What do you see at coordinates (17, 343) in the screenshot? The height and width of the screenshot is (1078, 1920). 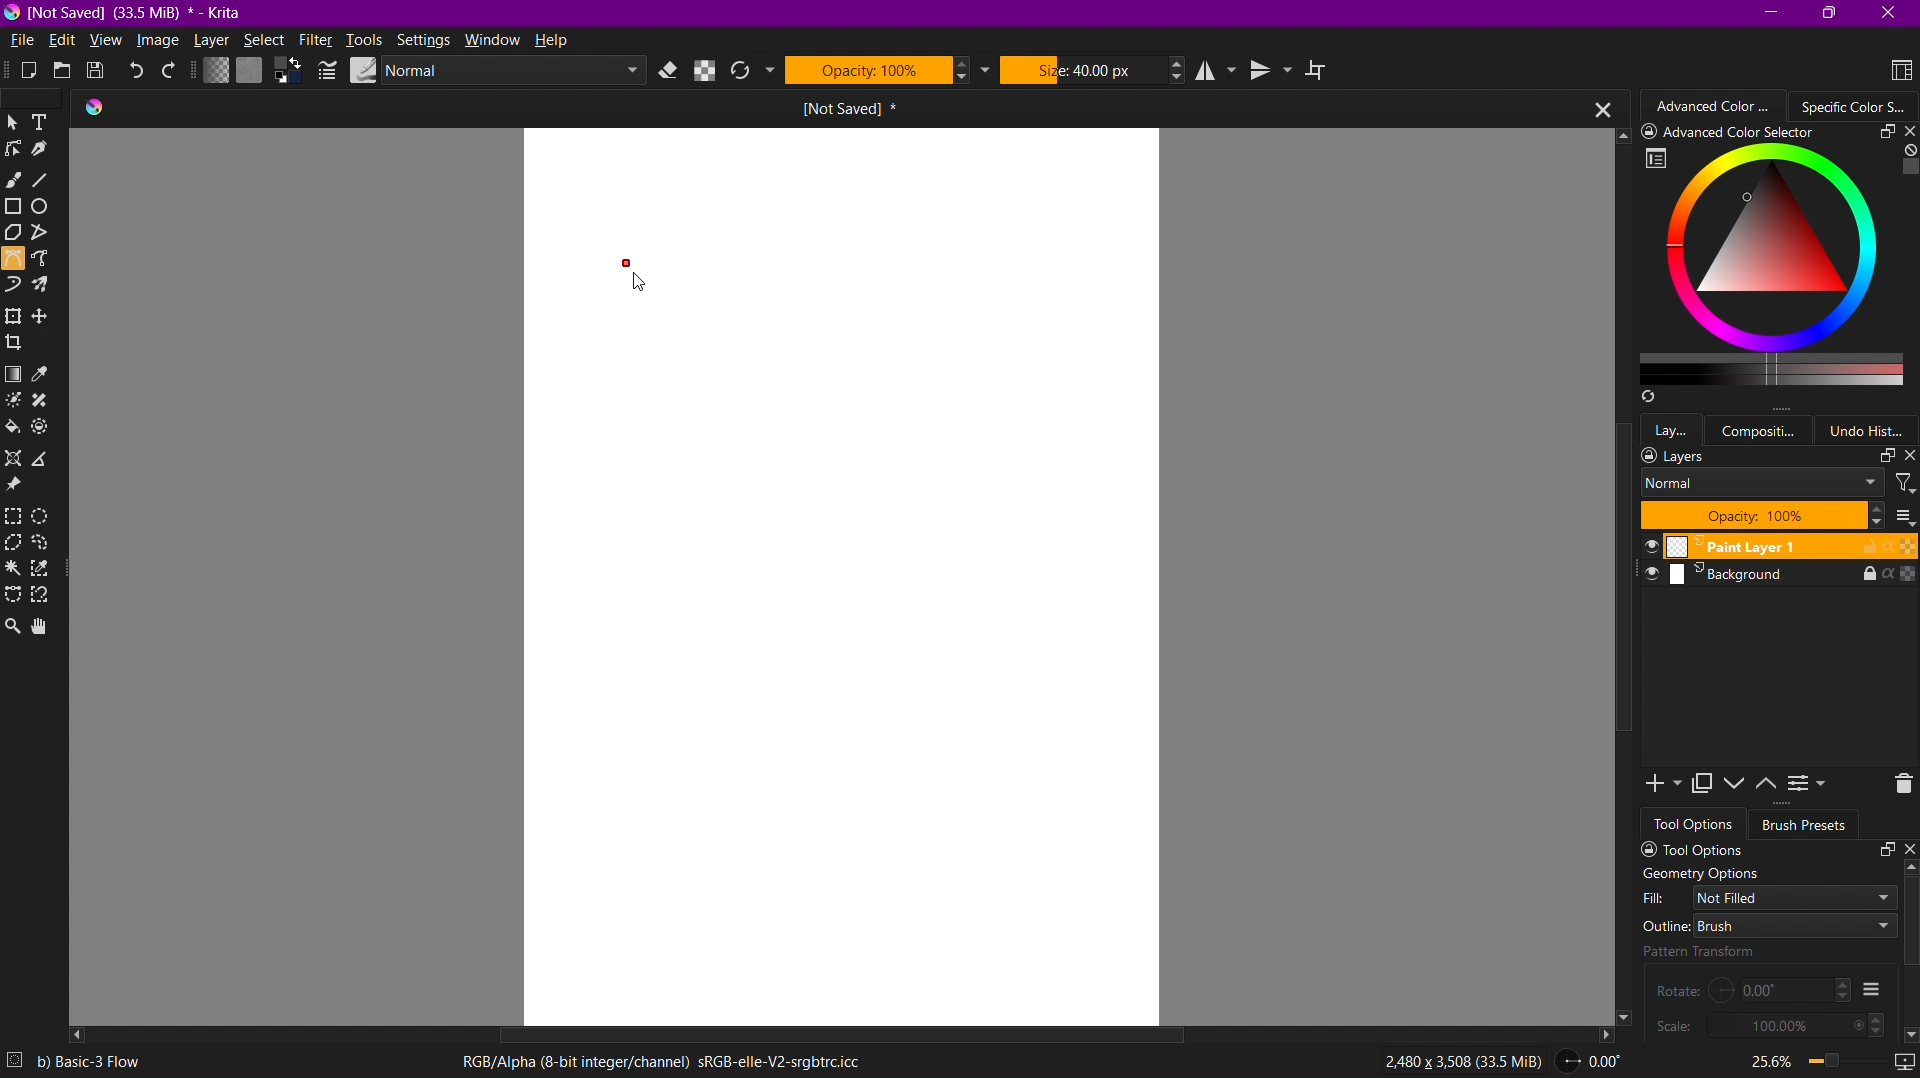 I see `Crop the image` at bounding box center [17, 343].